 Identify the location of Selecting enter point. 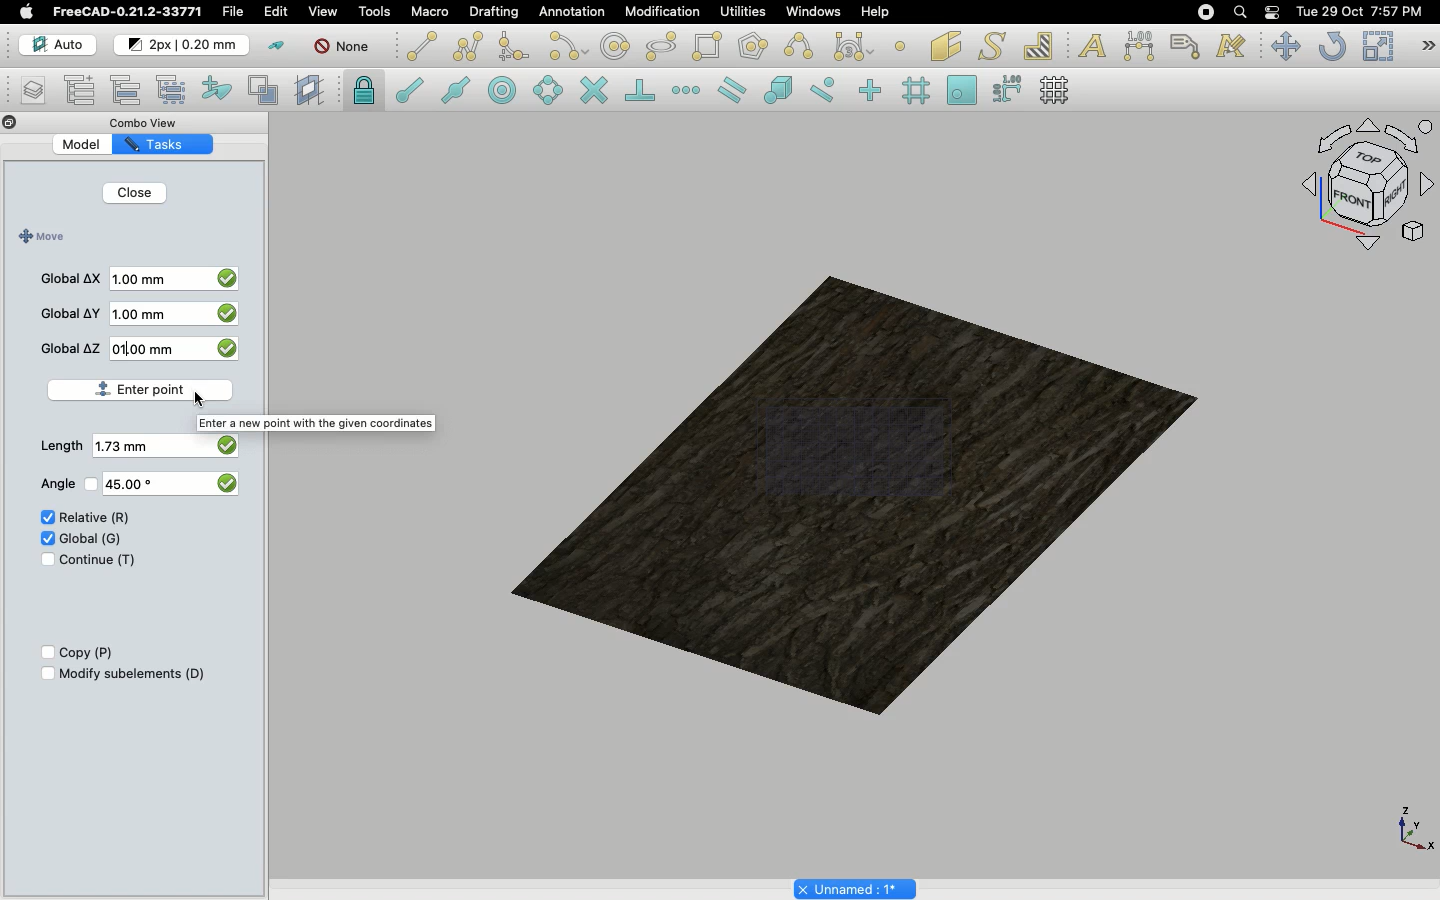
(143, 390).